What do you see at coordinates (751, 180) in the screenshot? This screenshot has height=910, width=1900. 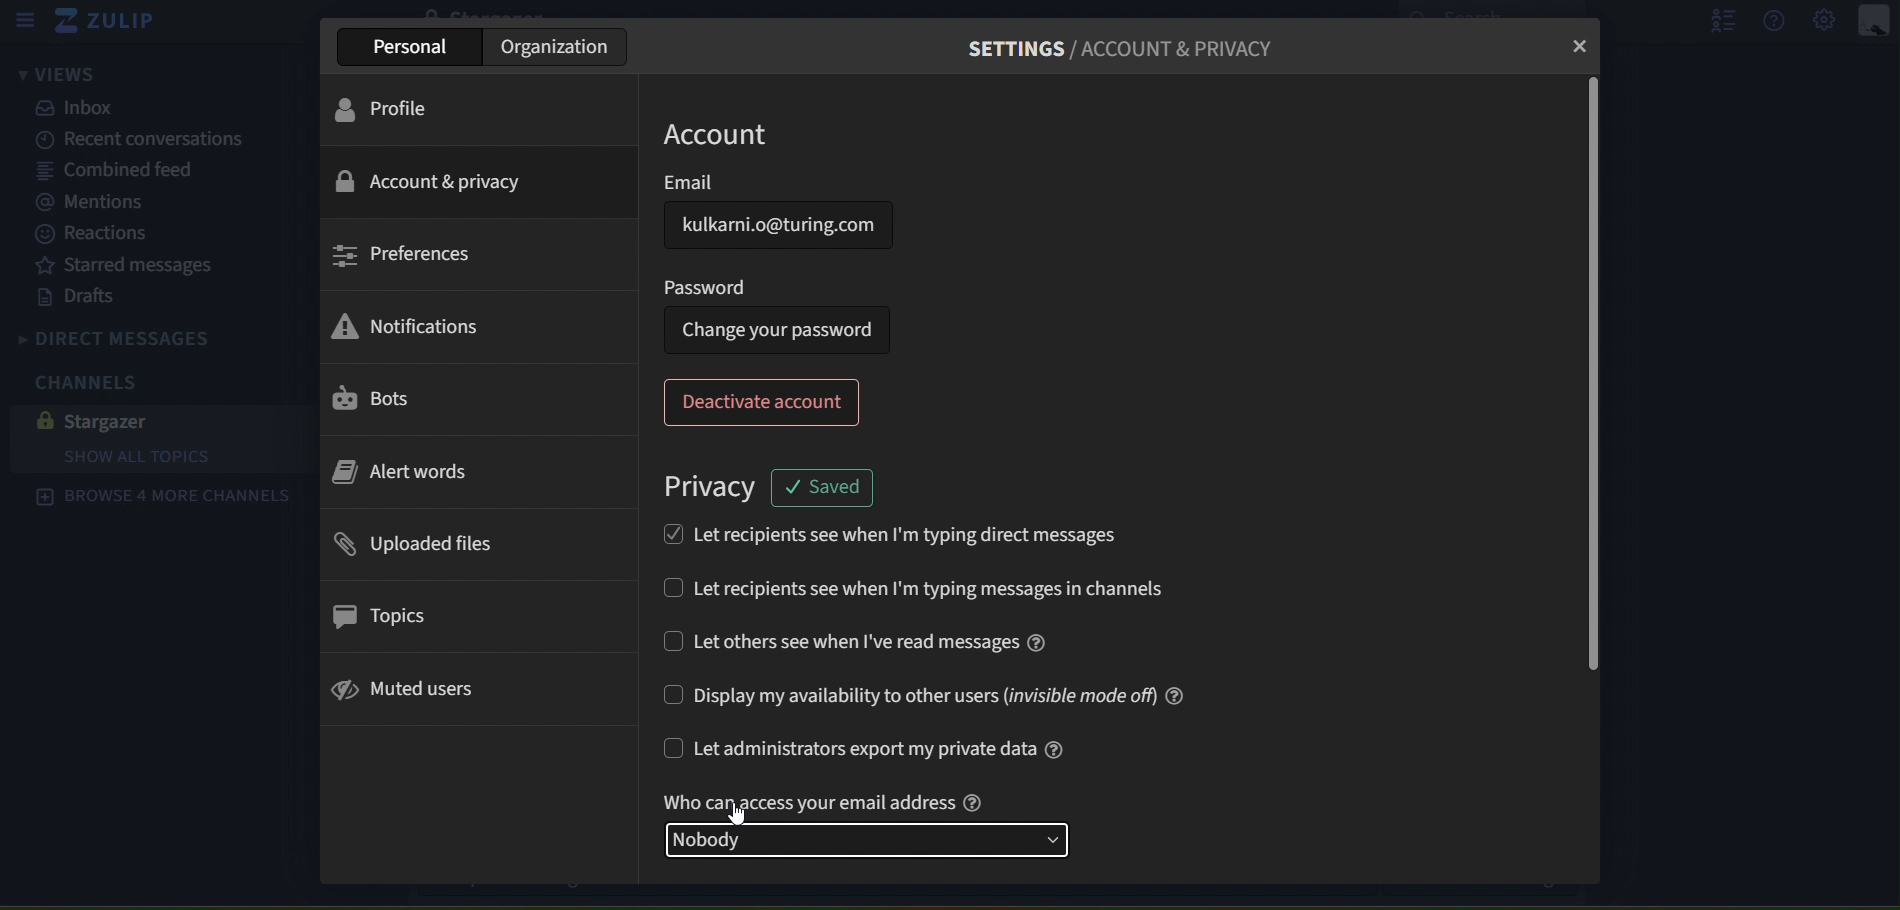 I see `email` at bounding box center [751, 180].